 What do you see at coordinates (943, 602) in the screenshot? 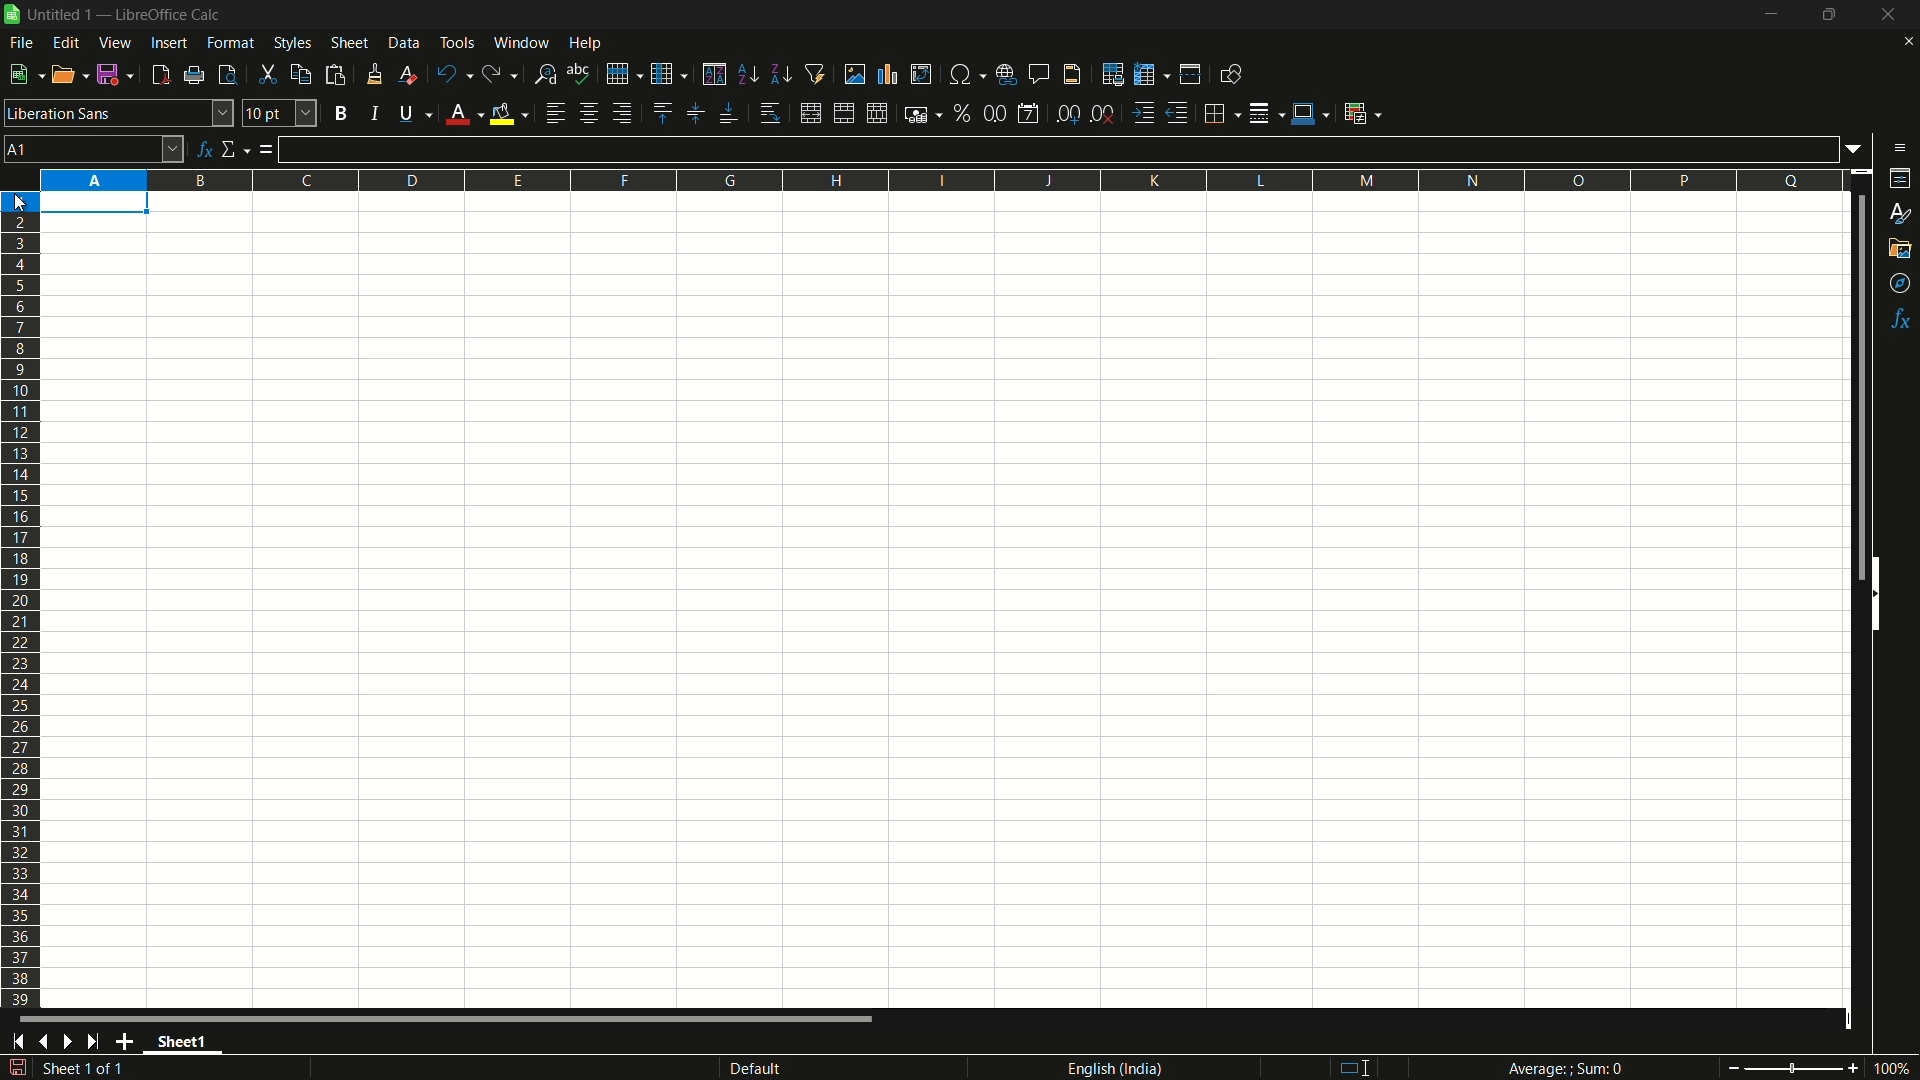
I see `workspace` at bounding box center [943, 602].